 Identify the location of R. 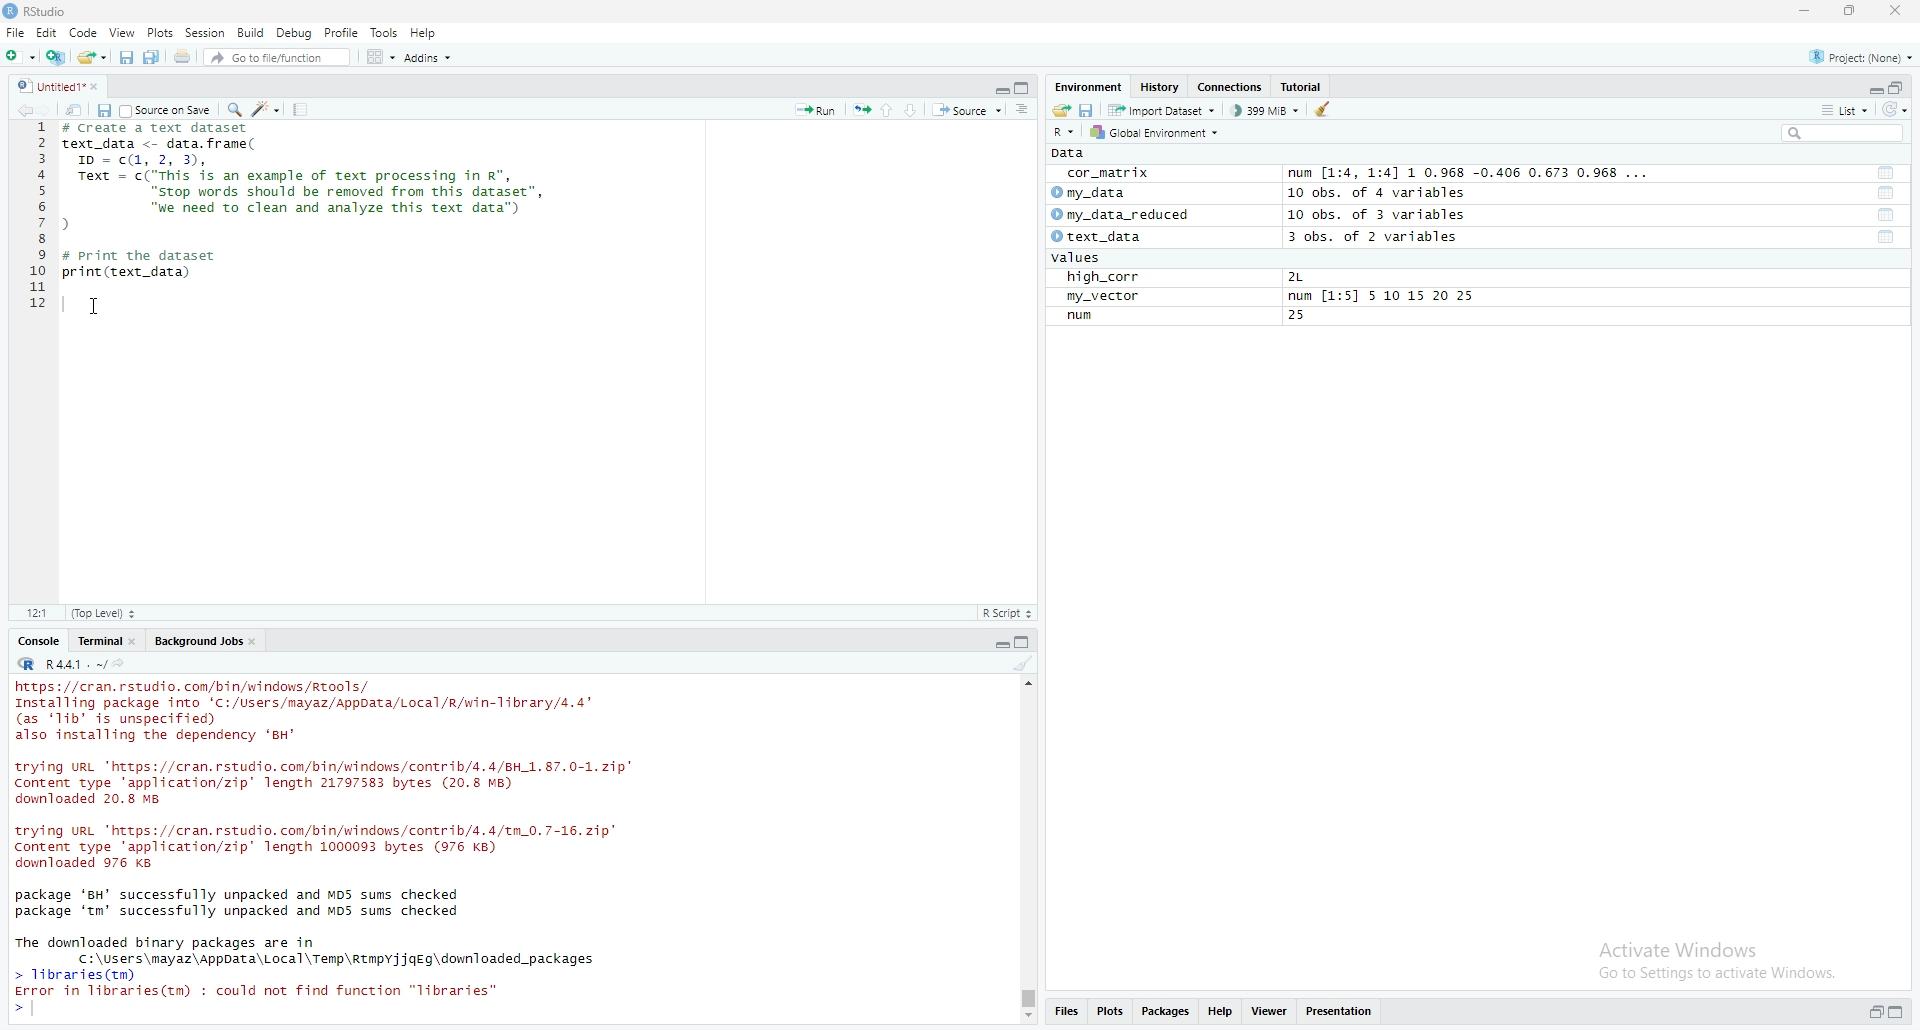
(1064, 132).